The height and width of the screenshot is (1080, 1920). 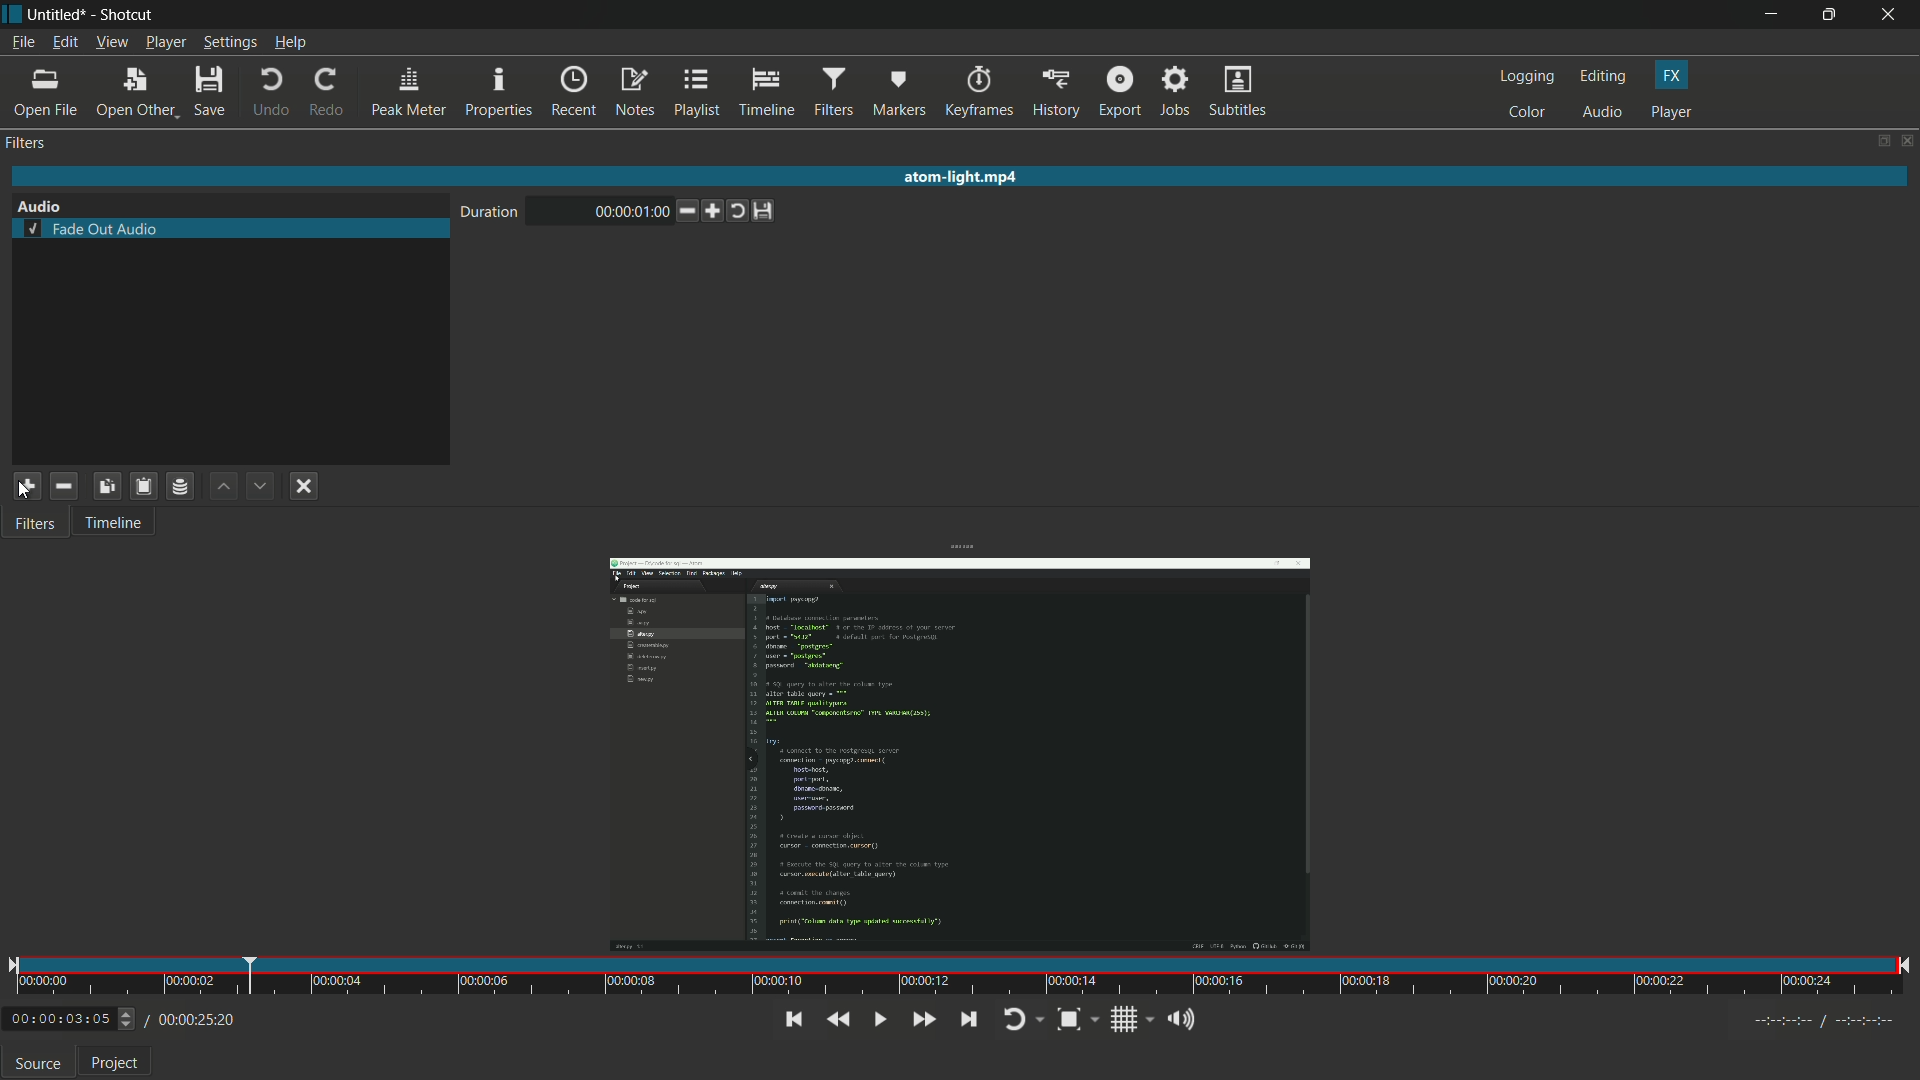 What do you see at coordinates (22, 42) in the screenshot?
I see `file menu` at bounding box center [22, 42].